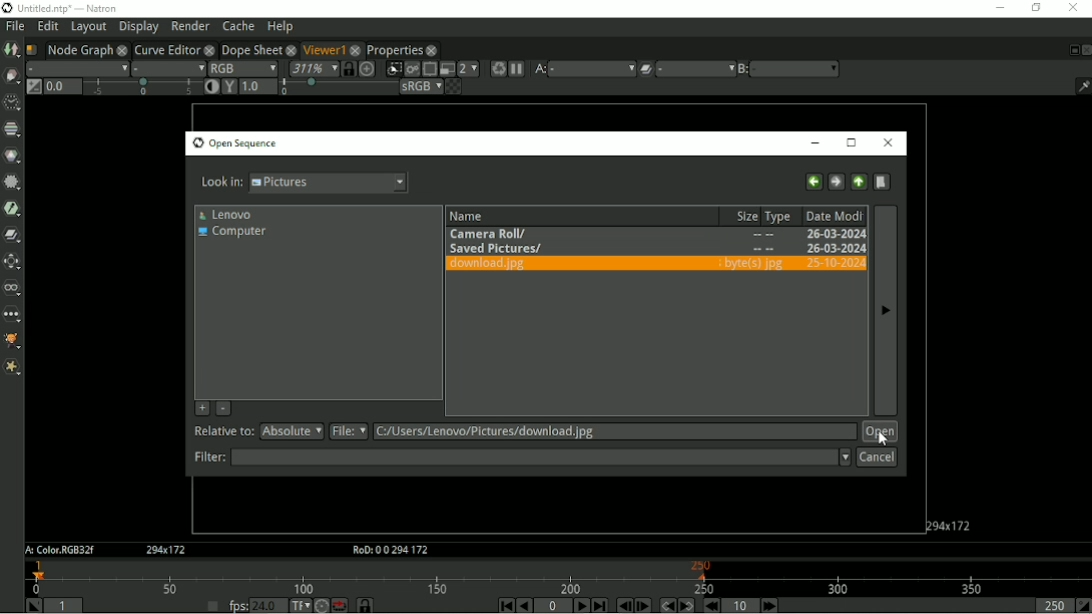 The image size is (1092, 614). Describe the element at coordinates (832, 216) in the screenshot. I see `Date Modified` at that location.